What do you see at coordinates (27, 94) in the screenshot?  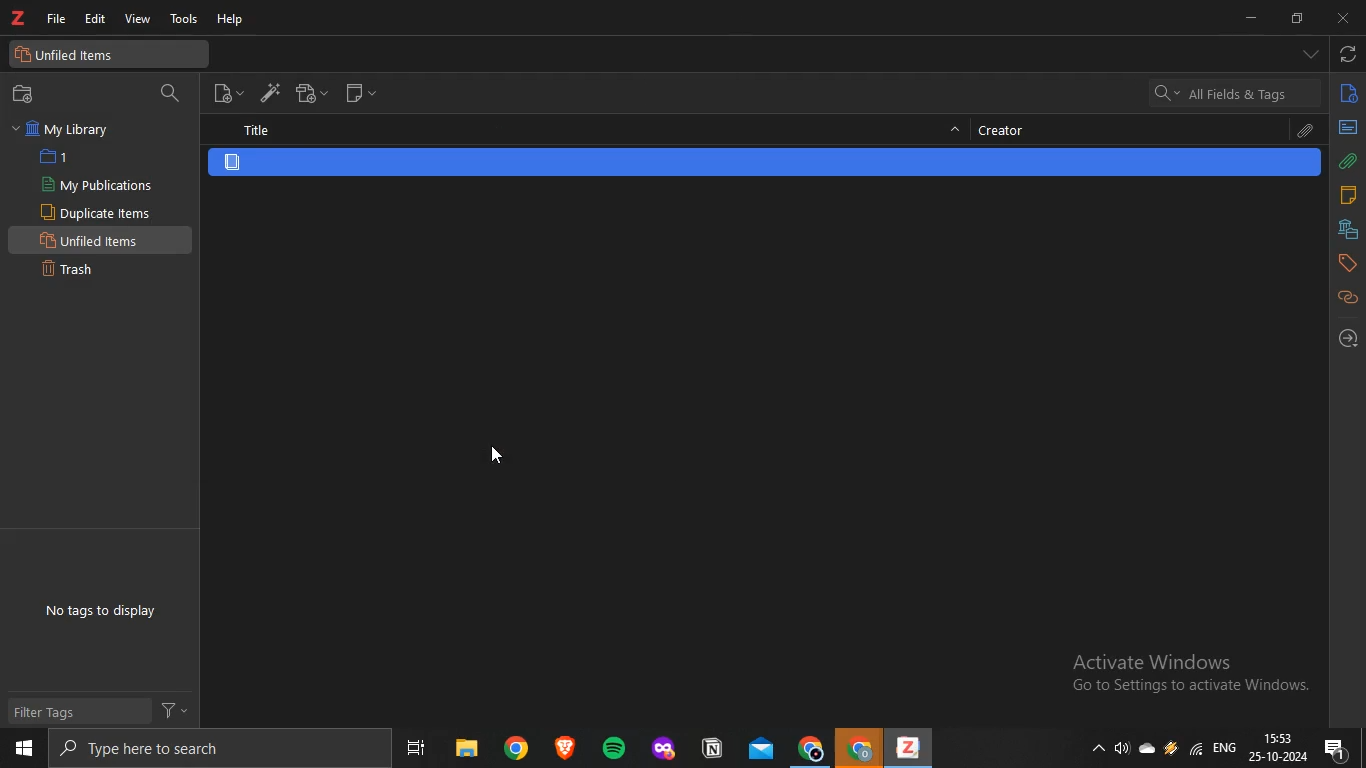 I see `new collection` at bounding box center [27, 94].